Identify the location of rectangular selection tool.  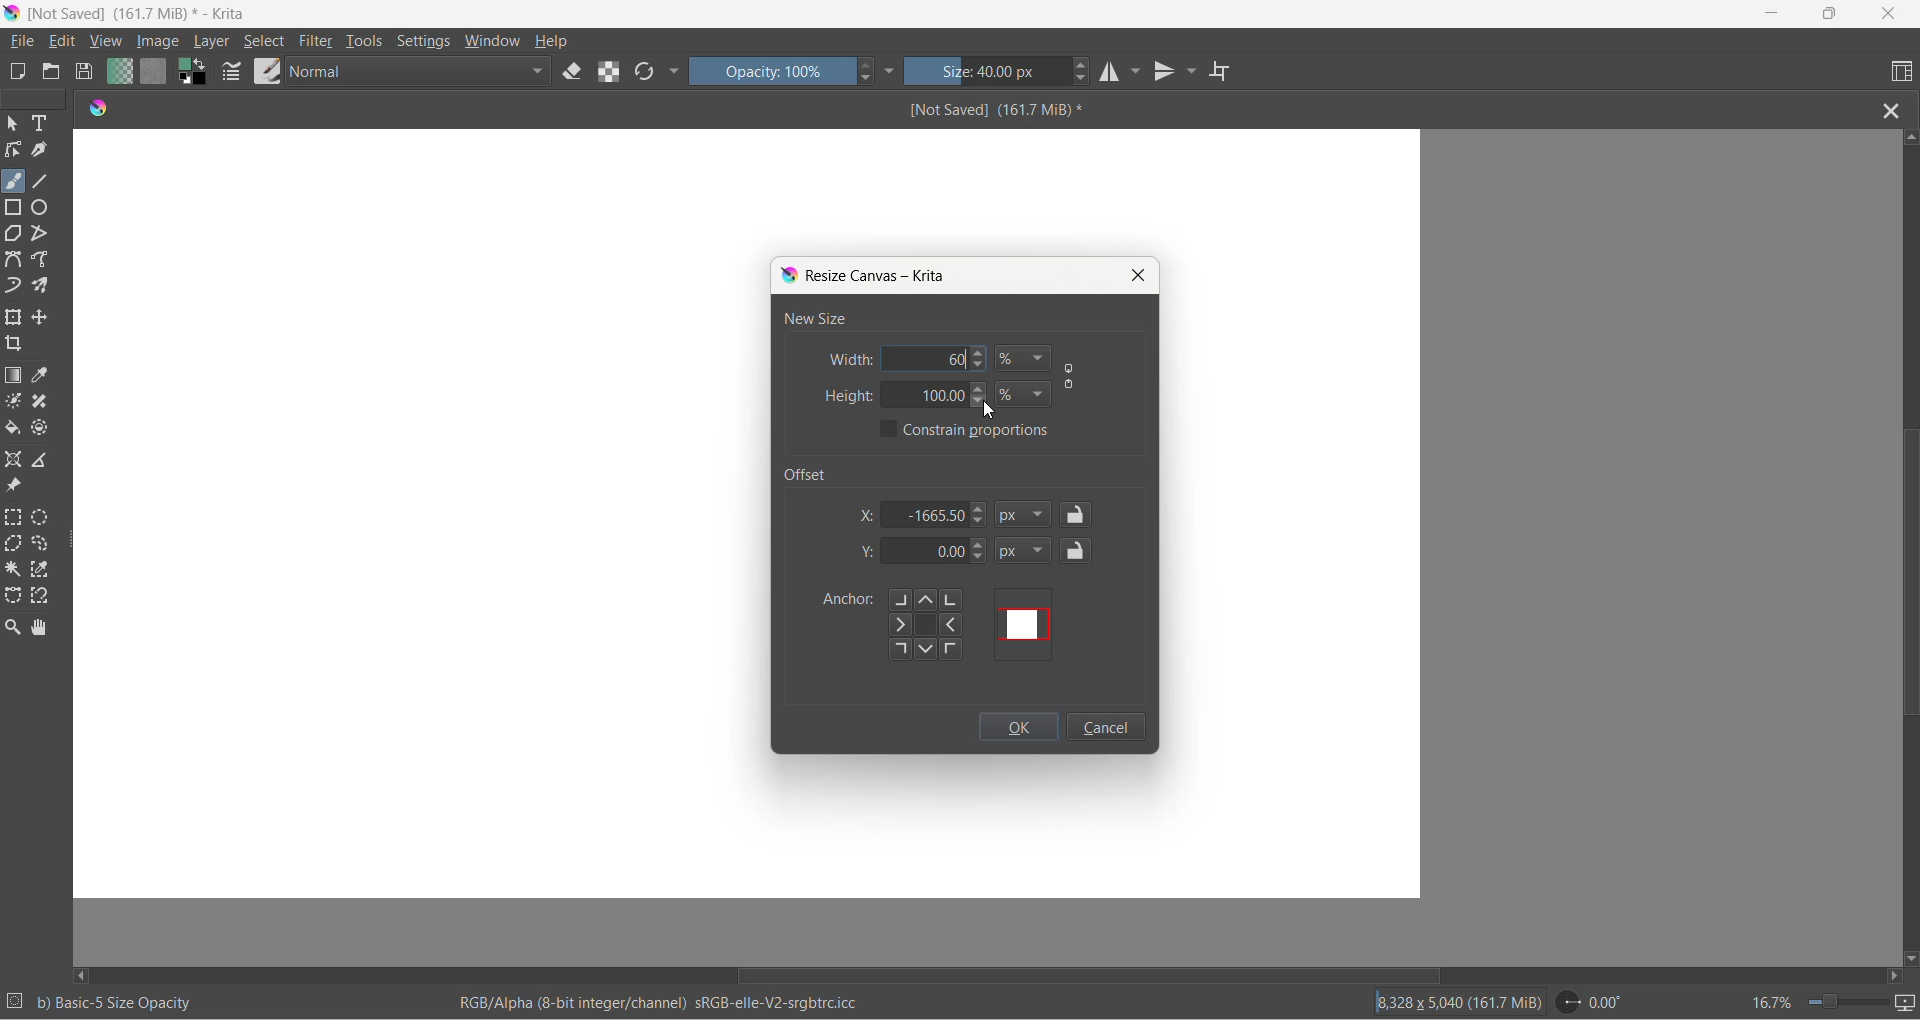
(15, 519).